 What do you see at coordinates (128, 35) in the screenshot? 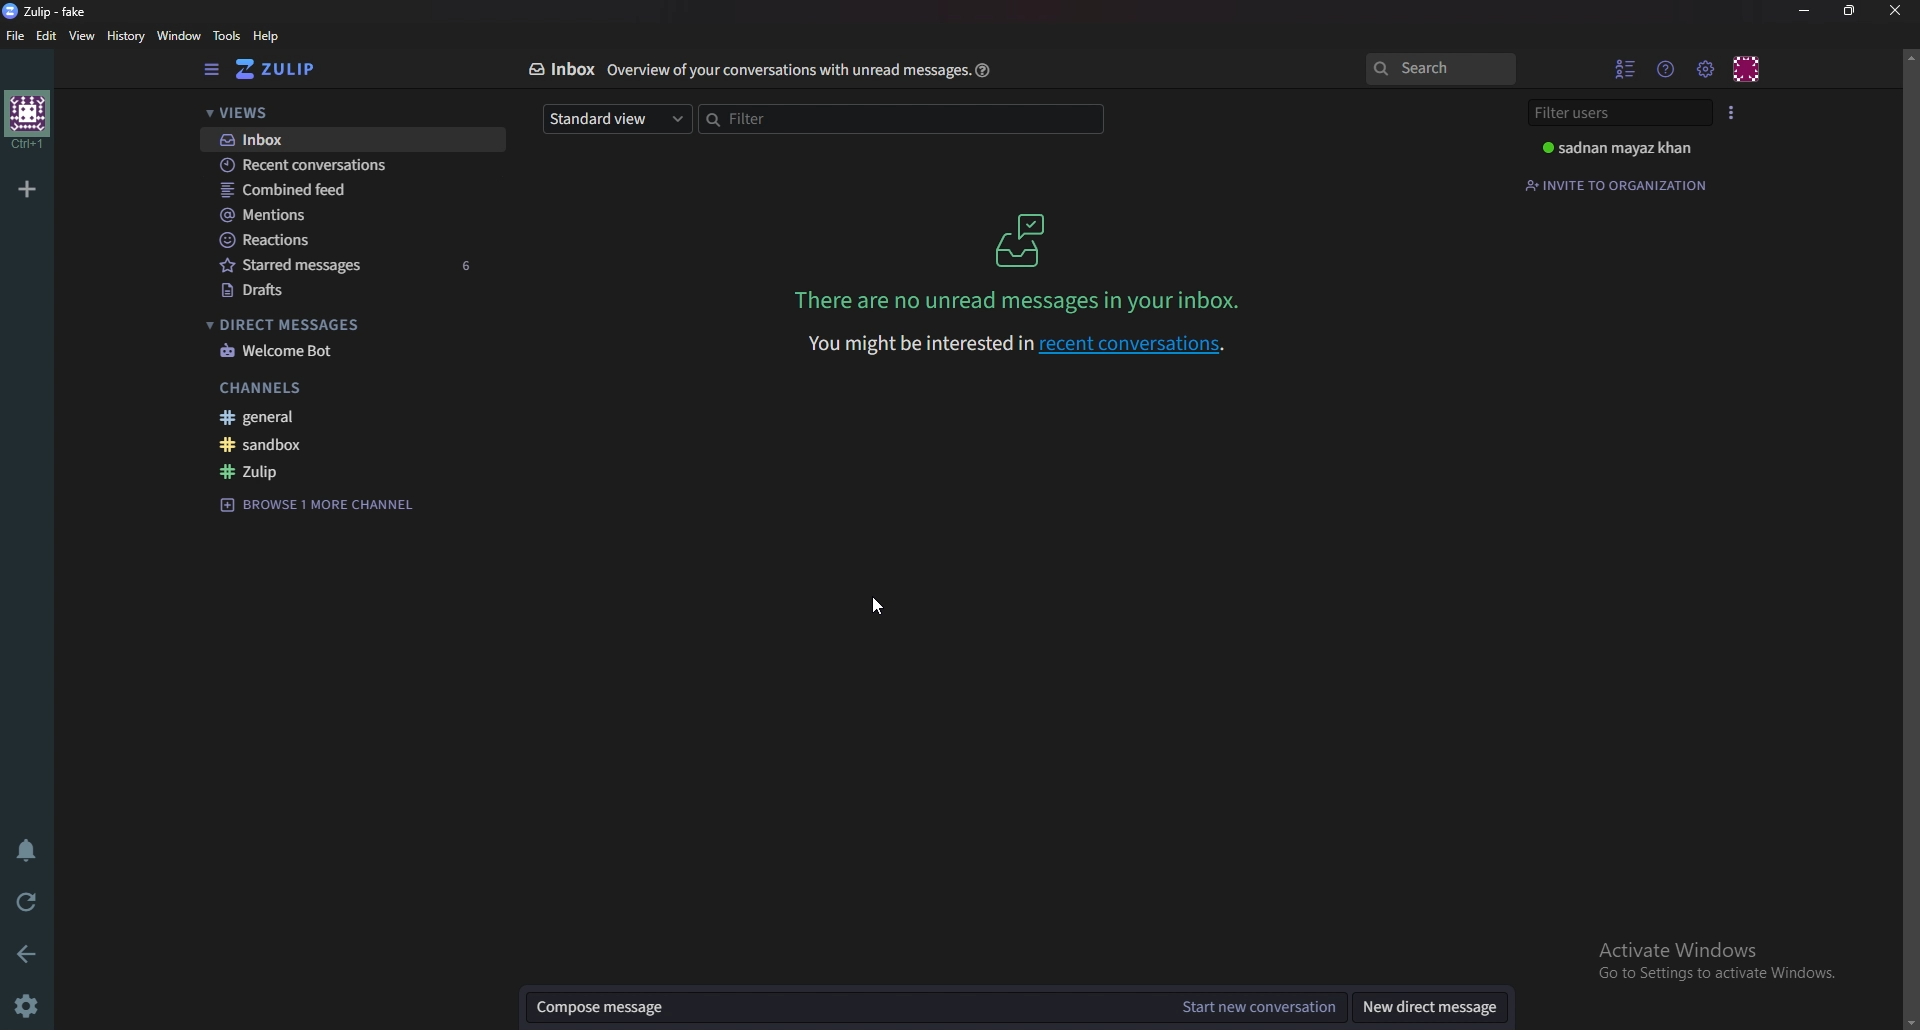
I see `History` at bounding box center [128, 35].